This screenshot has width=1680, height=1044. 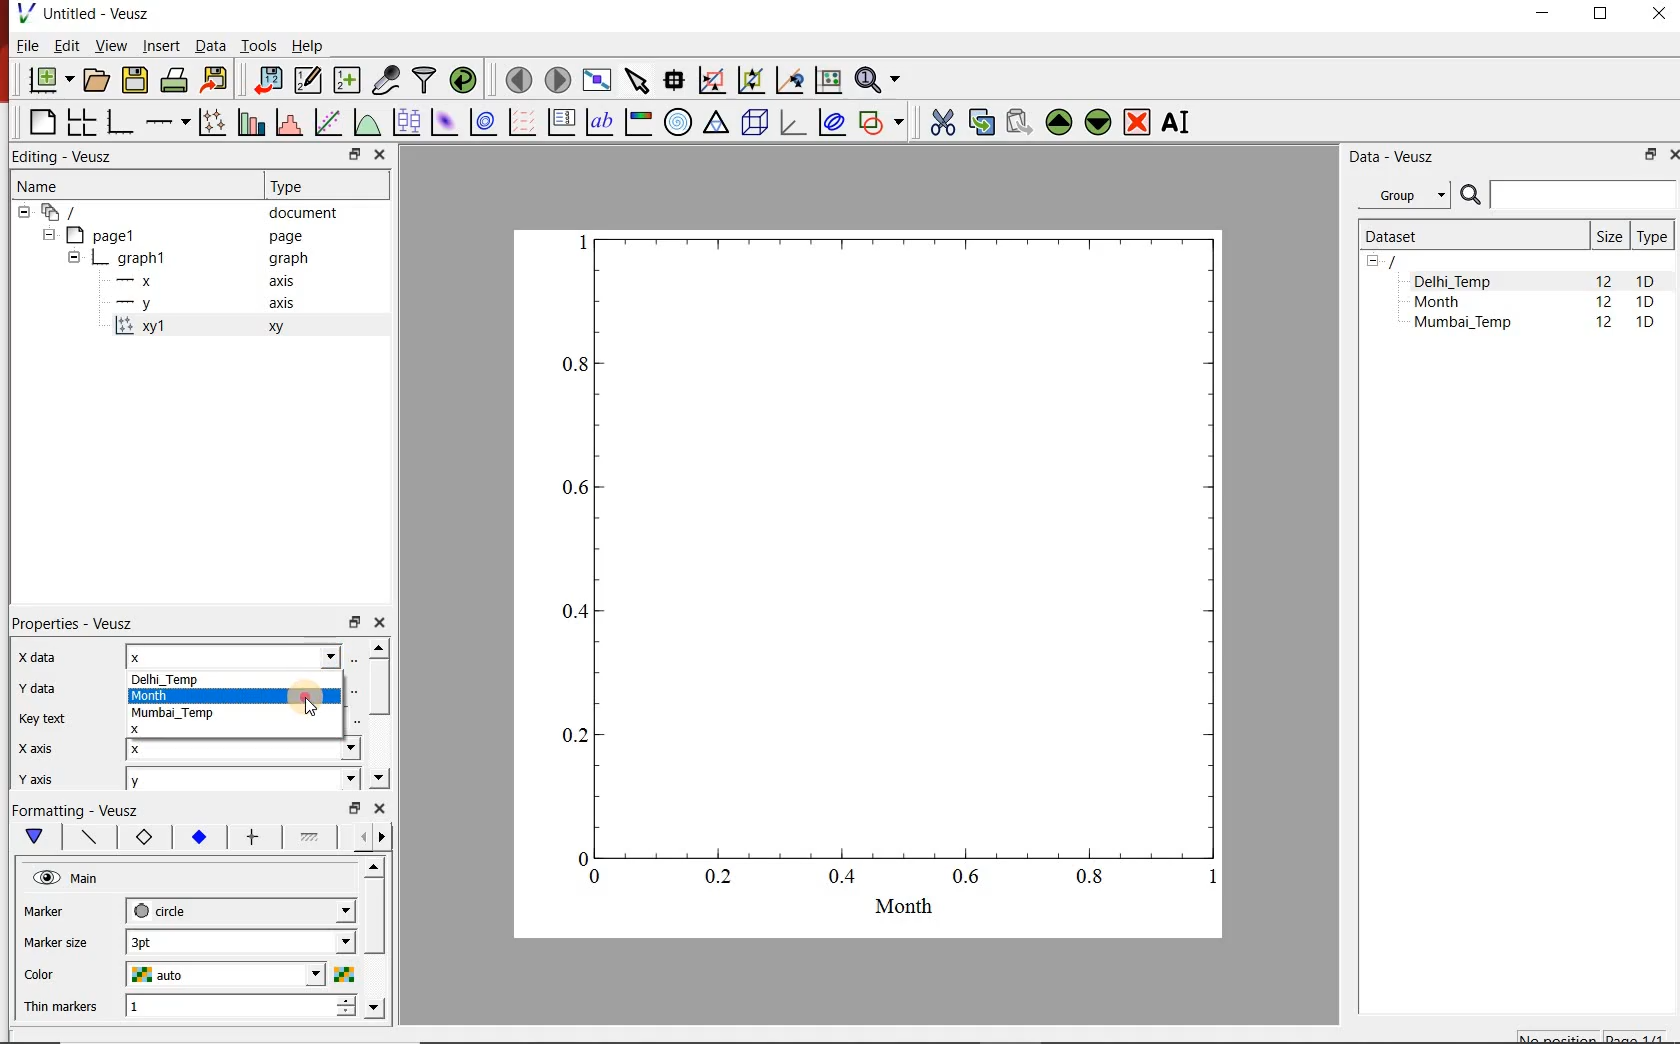 What do you see at coordinates (307, 80) in the screenshot?
I see `edit and enter new datasets` at bounding box center [307, 80].